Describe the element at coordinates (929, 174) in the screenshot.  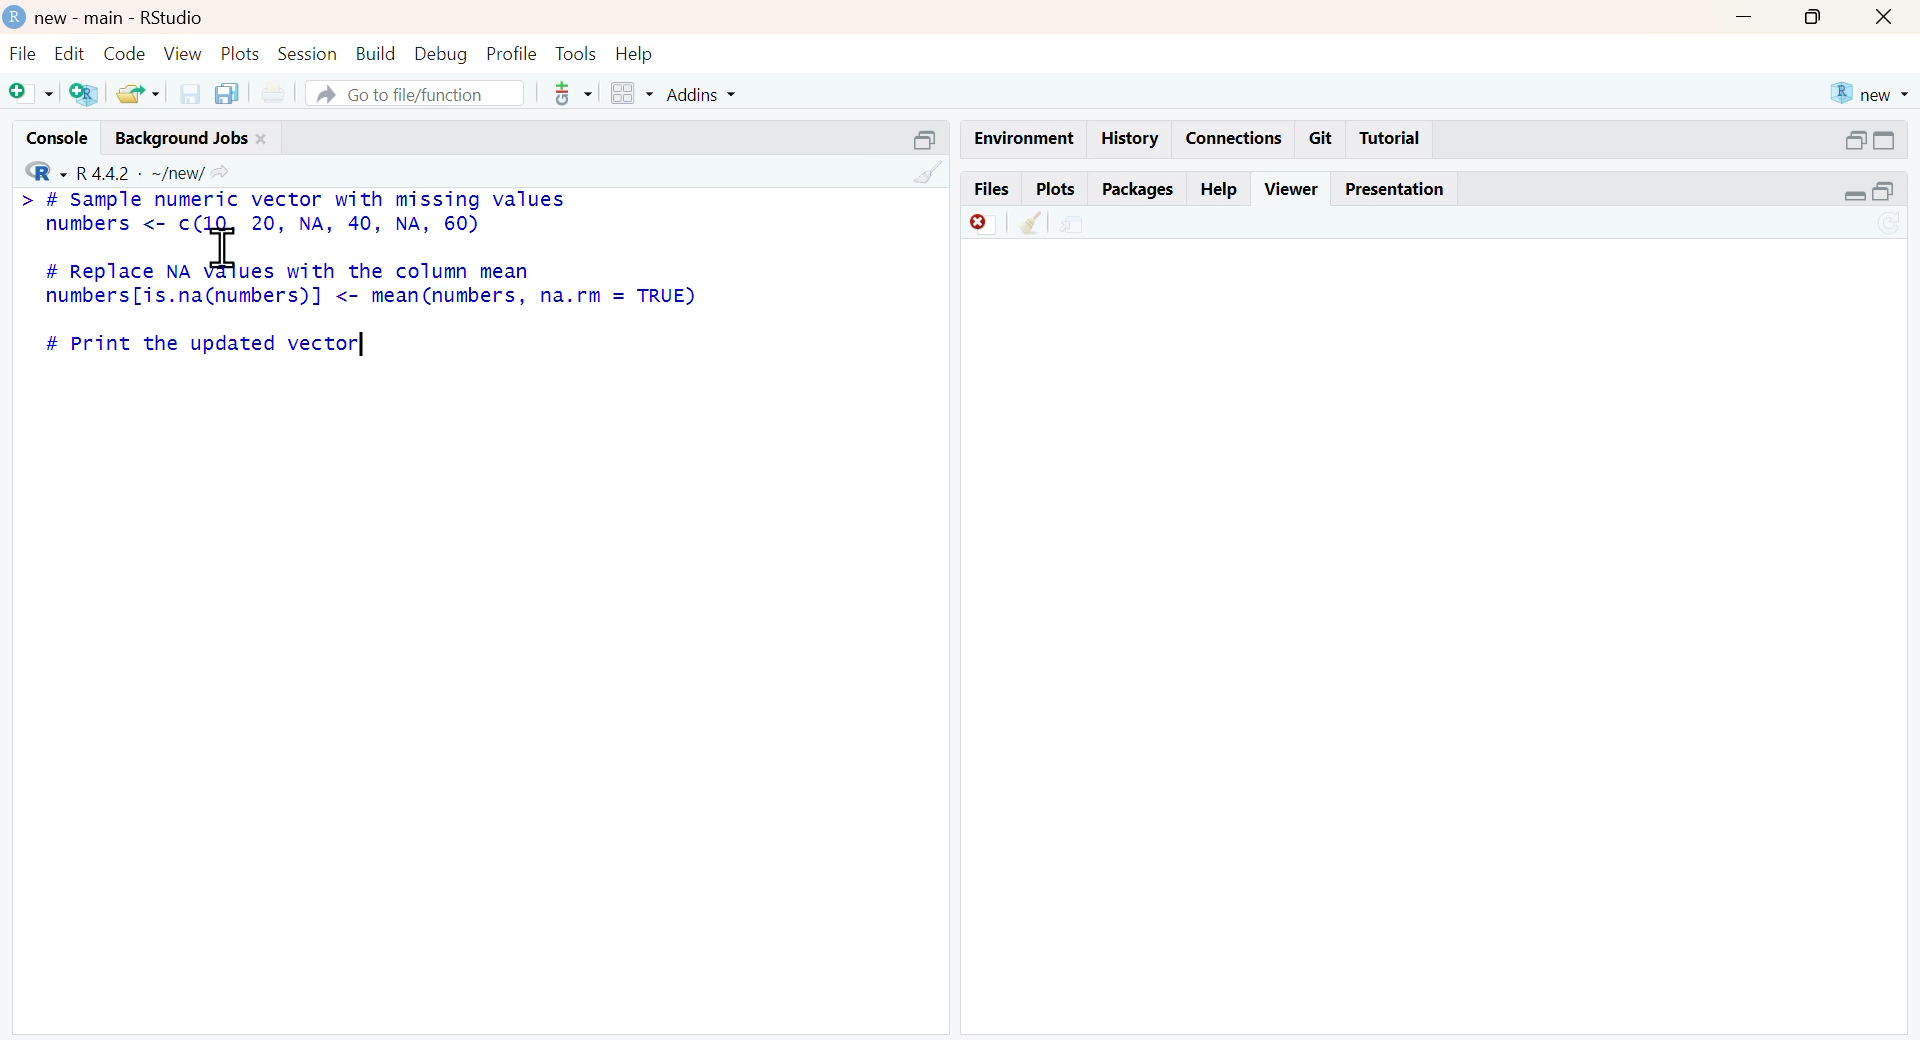
I see `clean` at that location.